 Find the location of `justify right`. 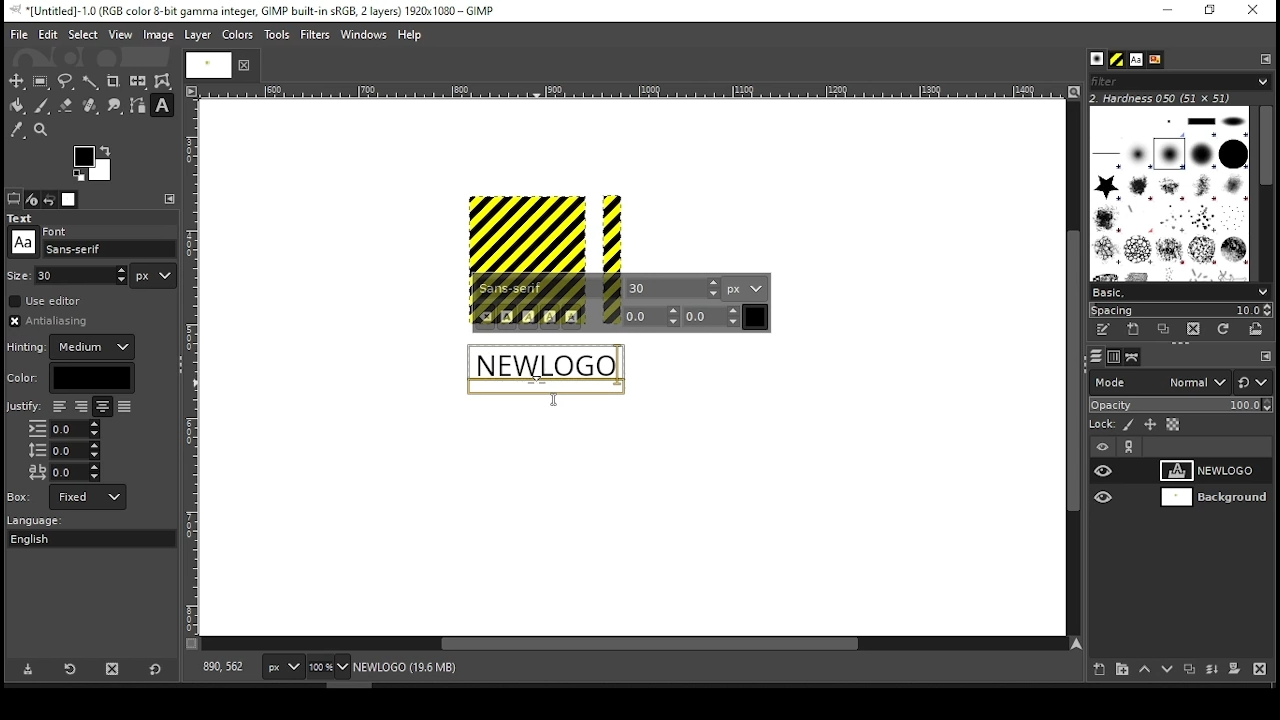

justify right is located at coordinates (80, 408).